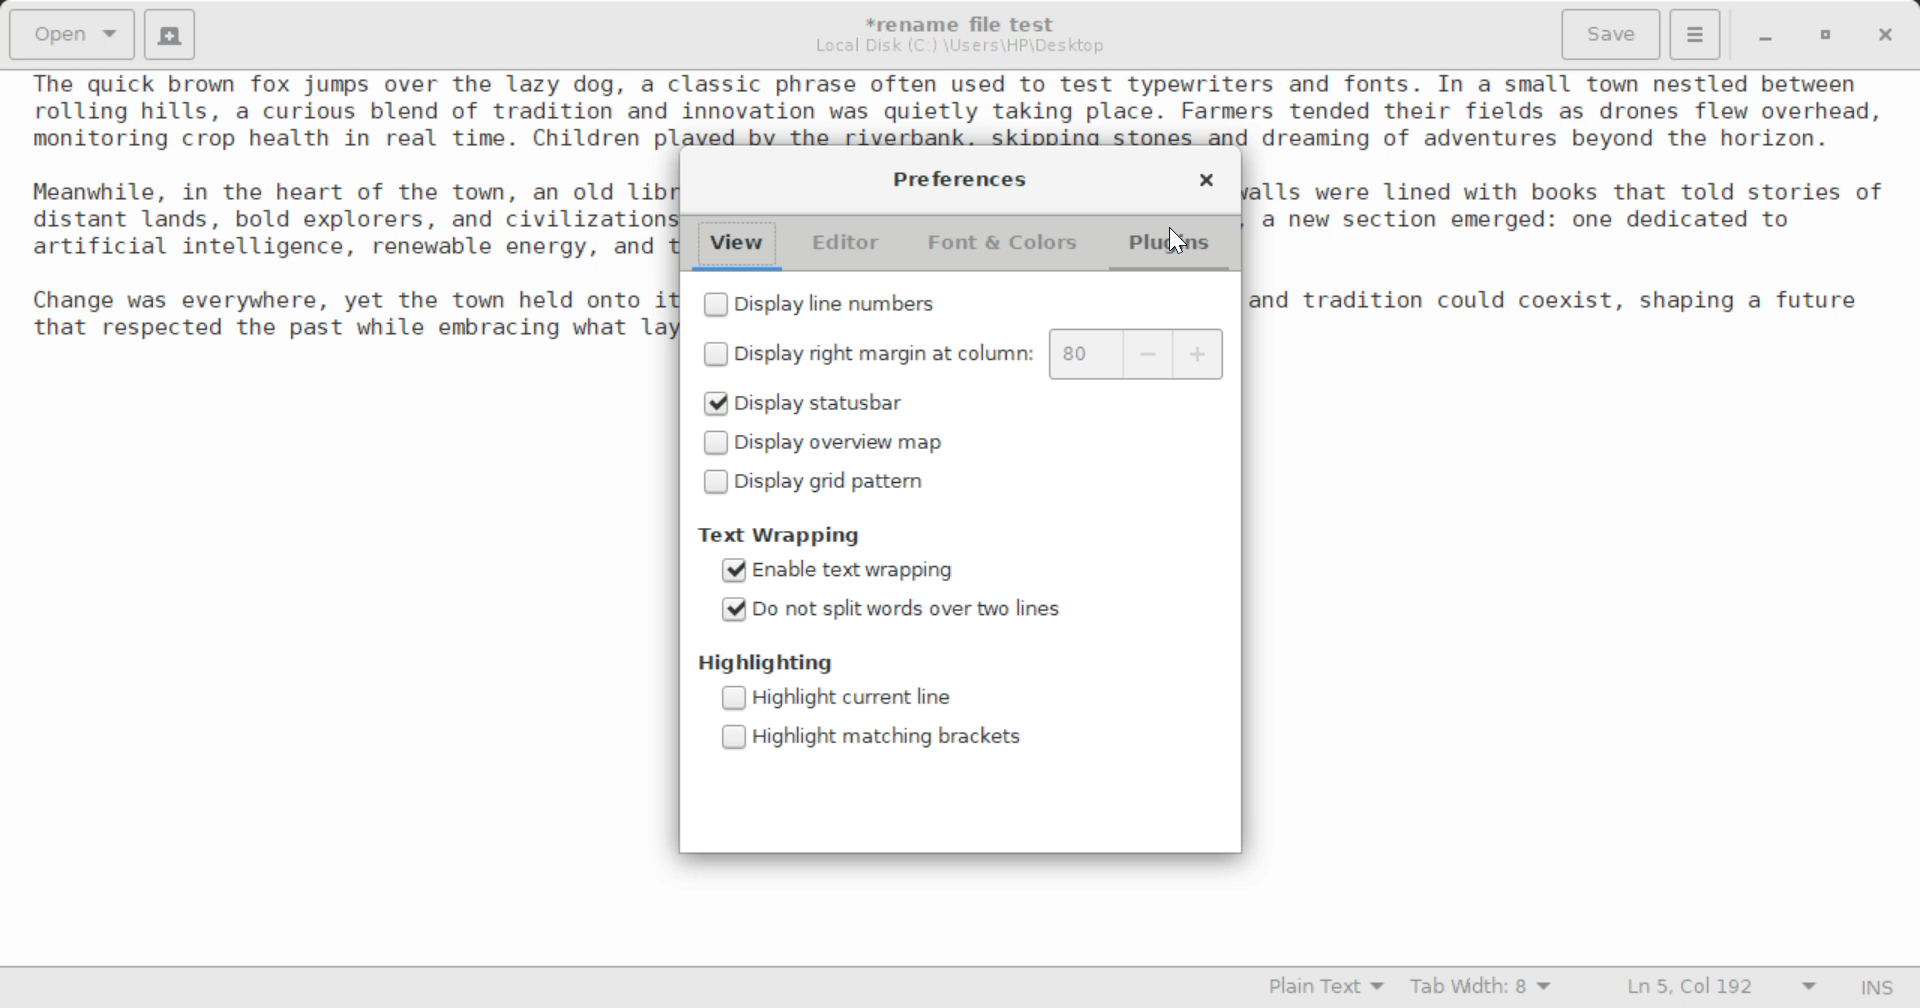  What do you see at coordinates (1327, 989) in the screenshot?
I see `Selected Language` at bounding box center [1327, 989].